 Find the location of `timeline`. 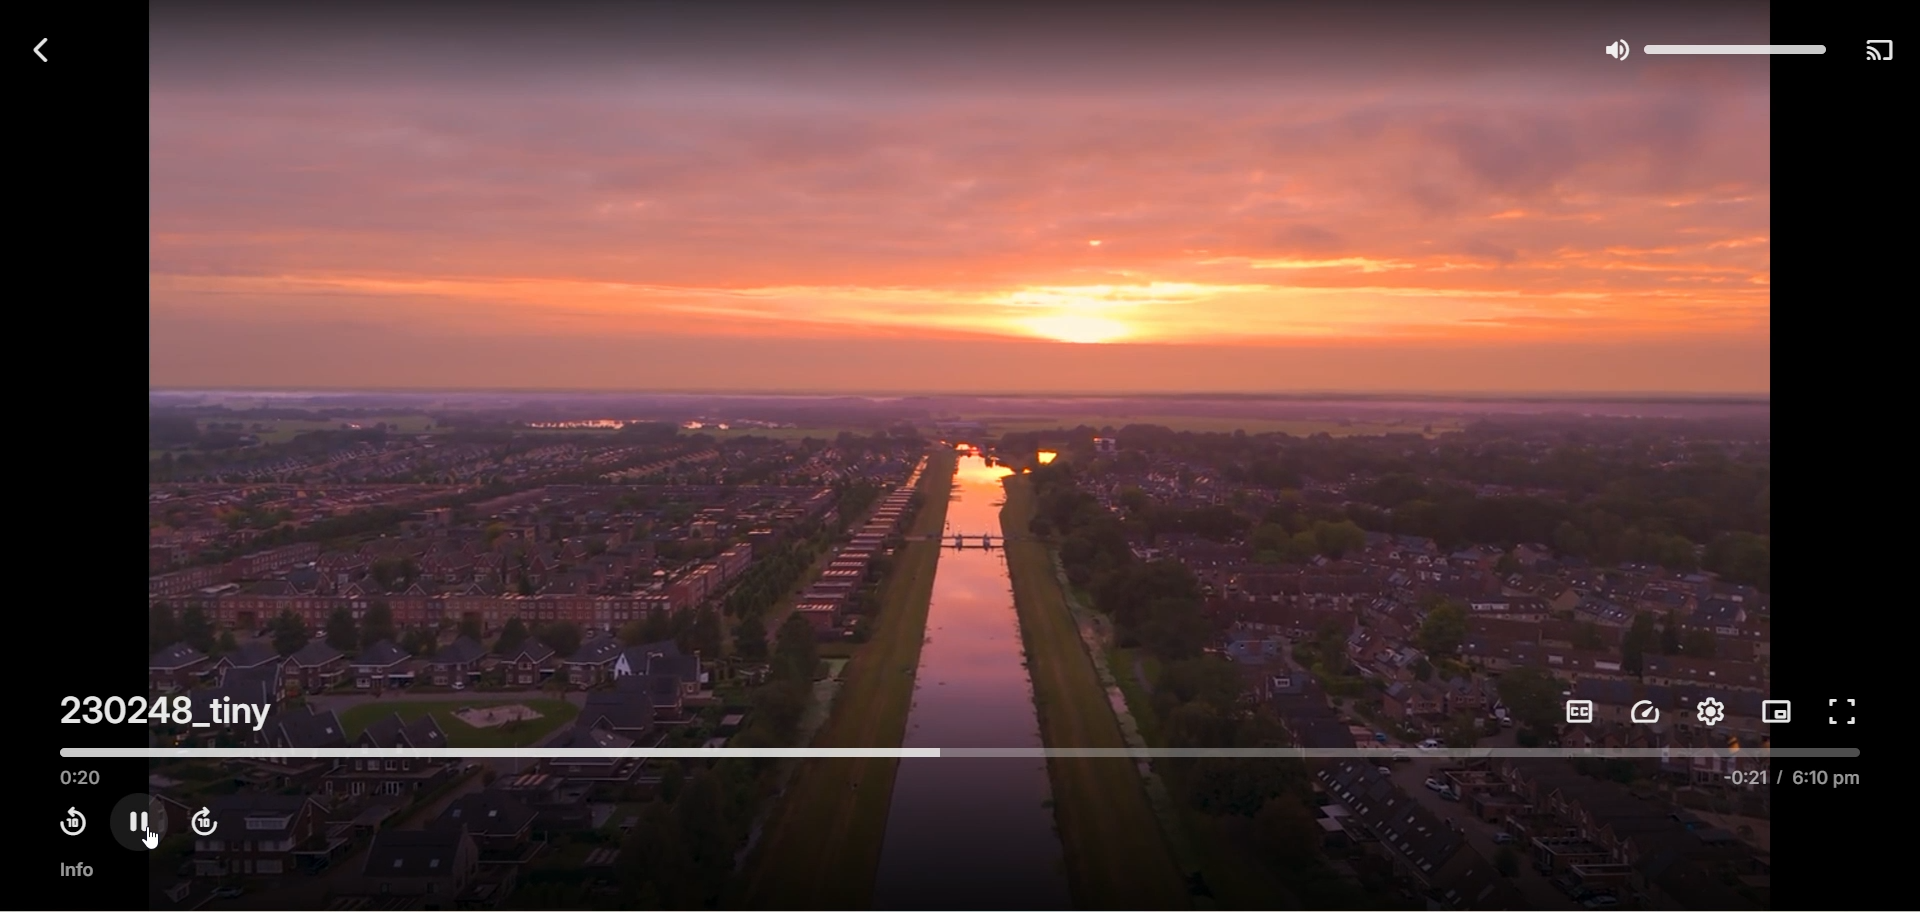

timeline is located at coordinates (967, 750).